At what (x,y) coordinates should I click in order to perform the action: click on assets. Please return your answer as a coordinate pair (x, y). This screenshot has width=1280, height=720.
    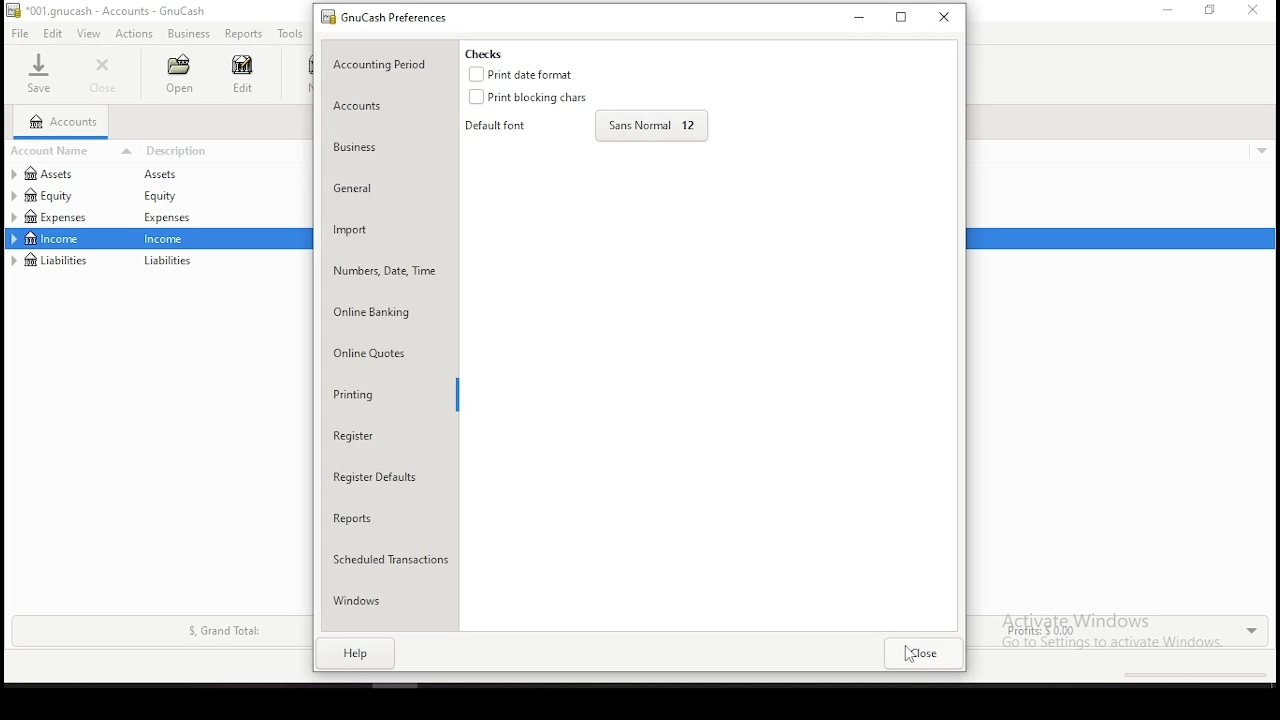
    Looking at the image, I should click on (170, 175).